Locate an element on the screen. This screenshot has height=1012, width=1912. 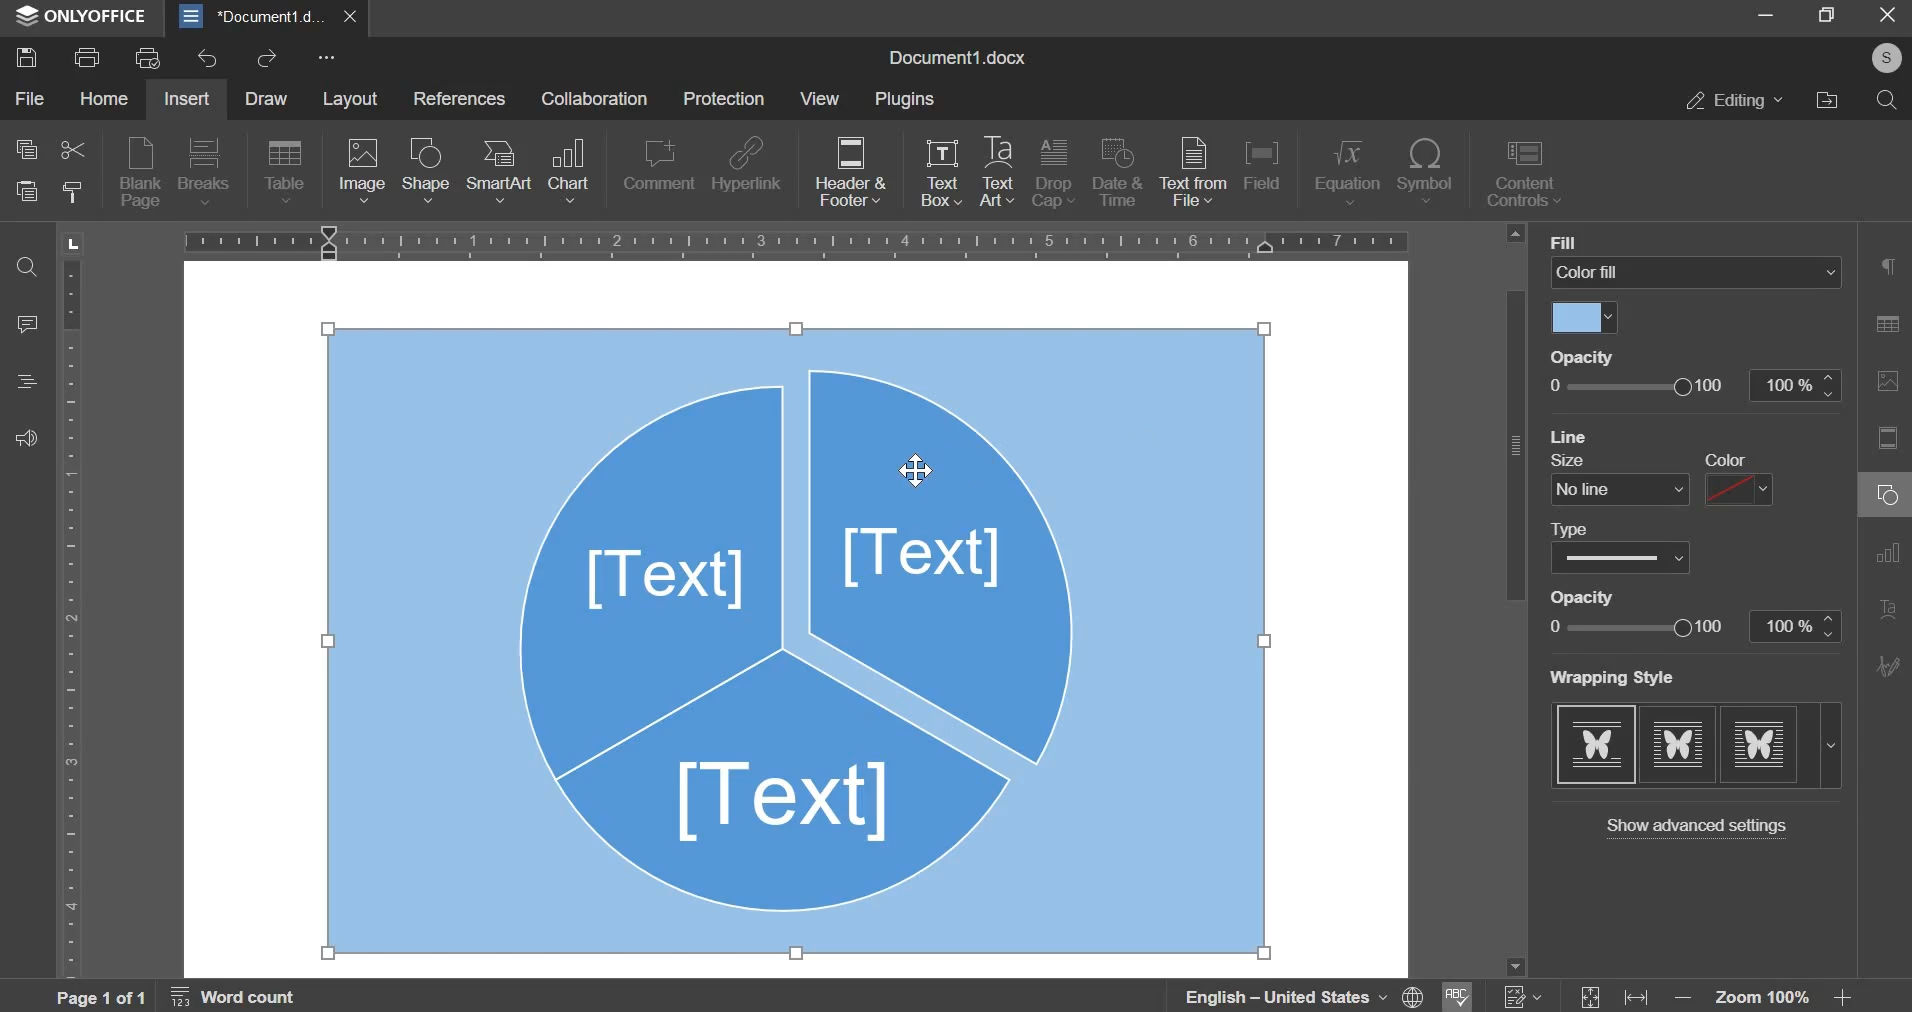
text art is located at coordinates (997, 176).